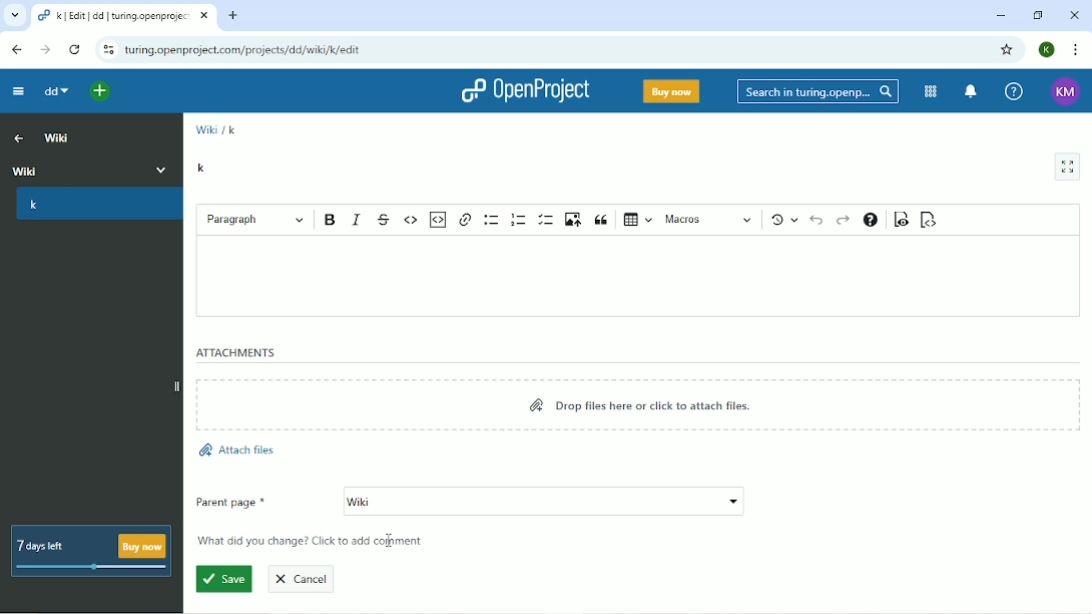 Image resolution: width=1092 pixels, height=614 pixels. Describe the element at coordinates (519, 219) in the screenshot. I see `Numbered list` at that location.